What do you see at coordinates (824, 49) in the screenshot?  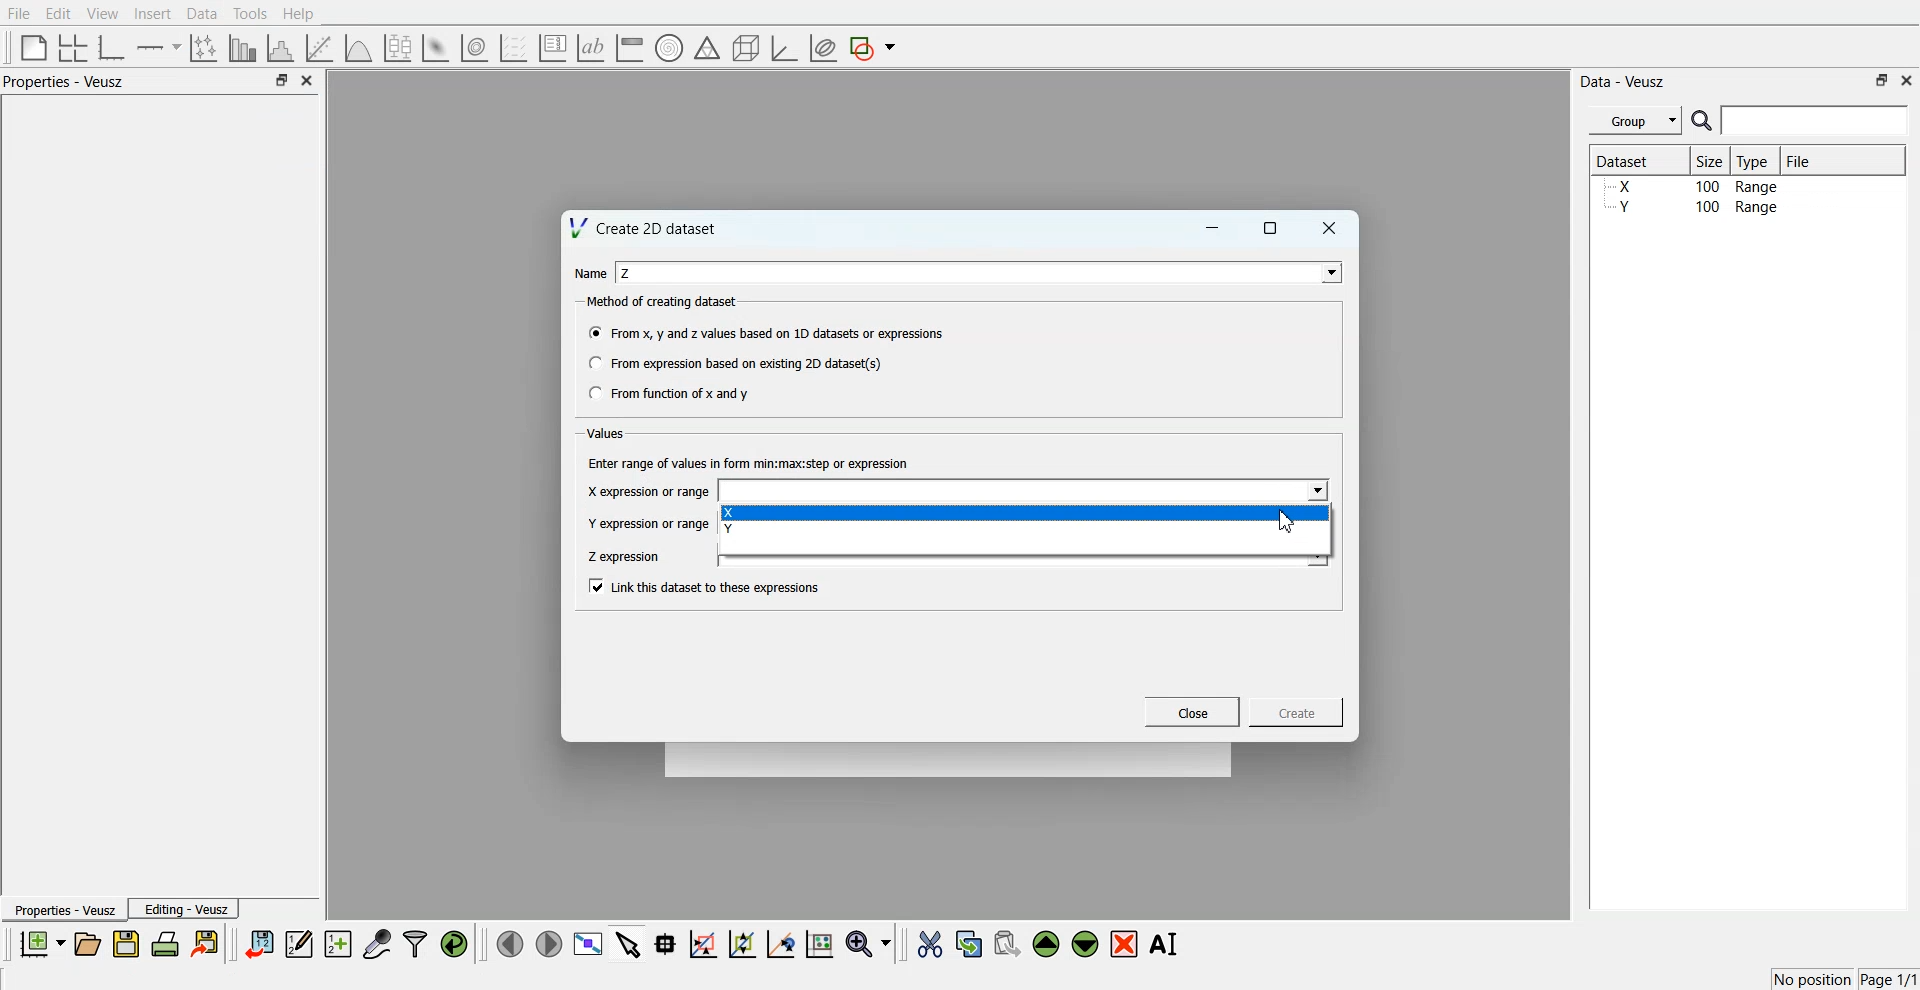 I see `Plot covariance ellipsis` at bounding box center [824, 49].